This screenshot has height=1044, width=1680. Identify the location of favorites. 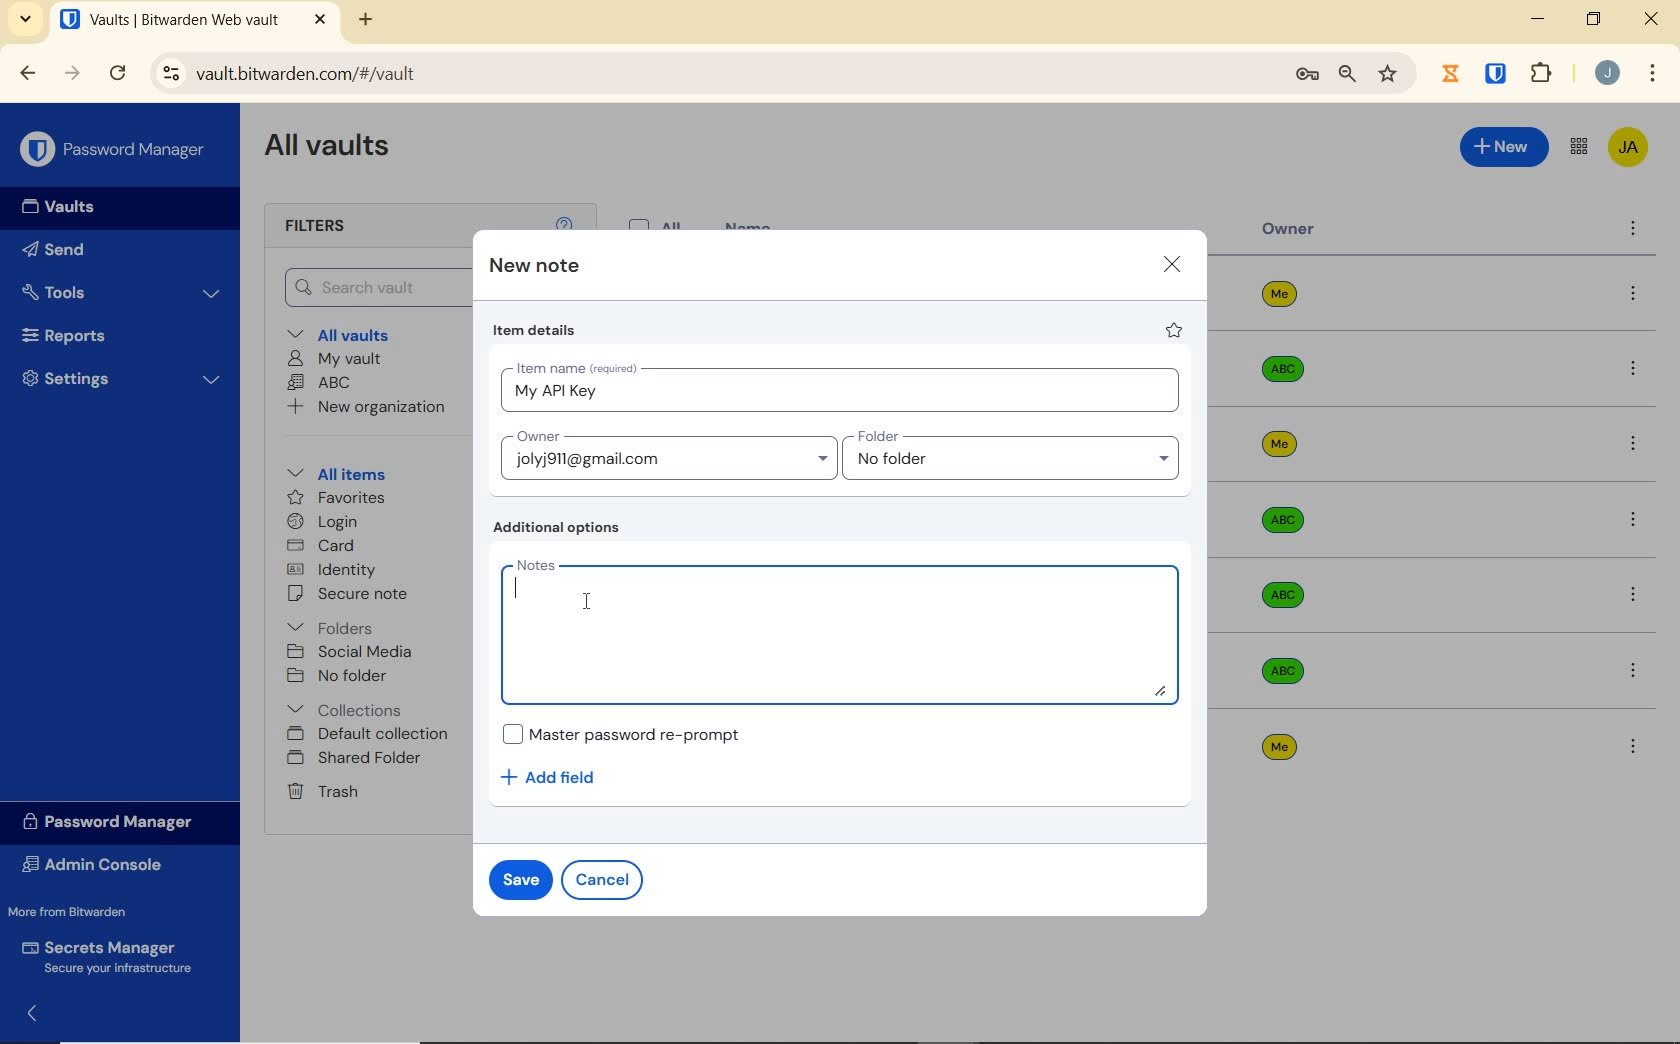
(333, 497).